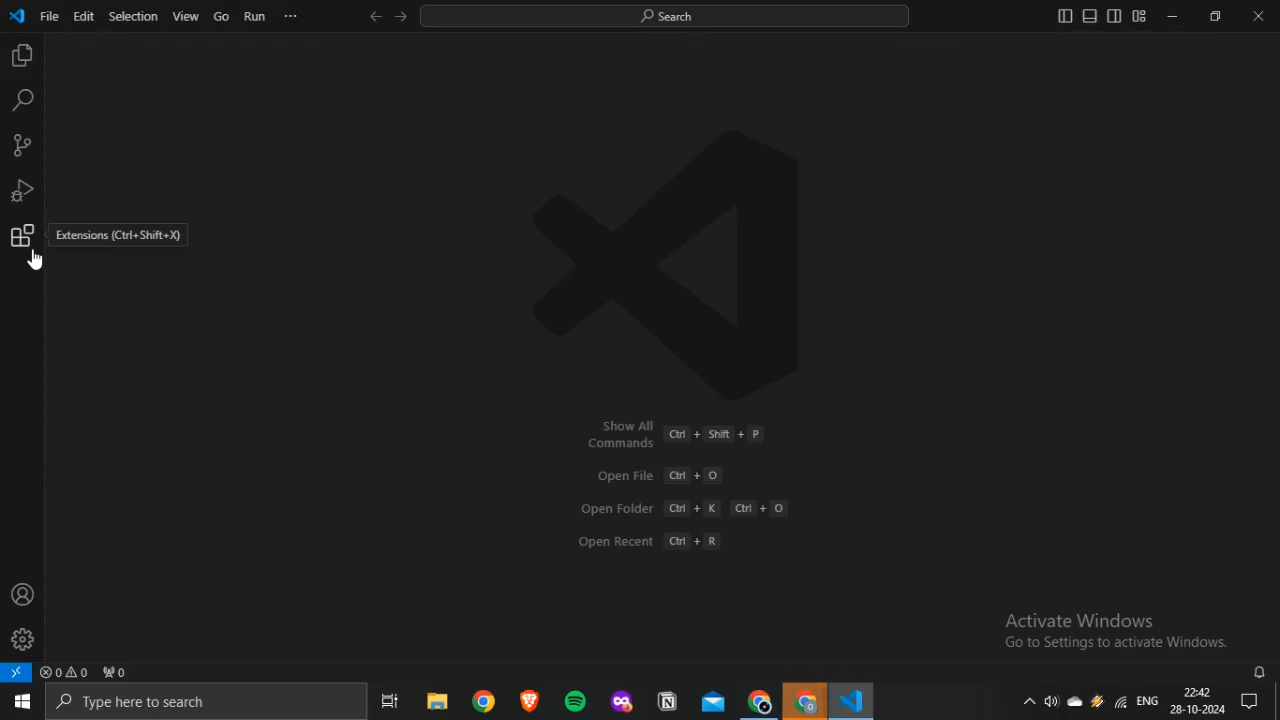 This screenshot has width=1280, height=720. I want to click on 28-10-2024, so click(1197, 709).